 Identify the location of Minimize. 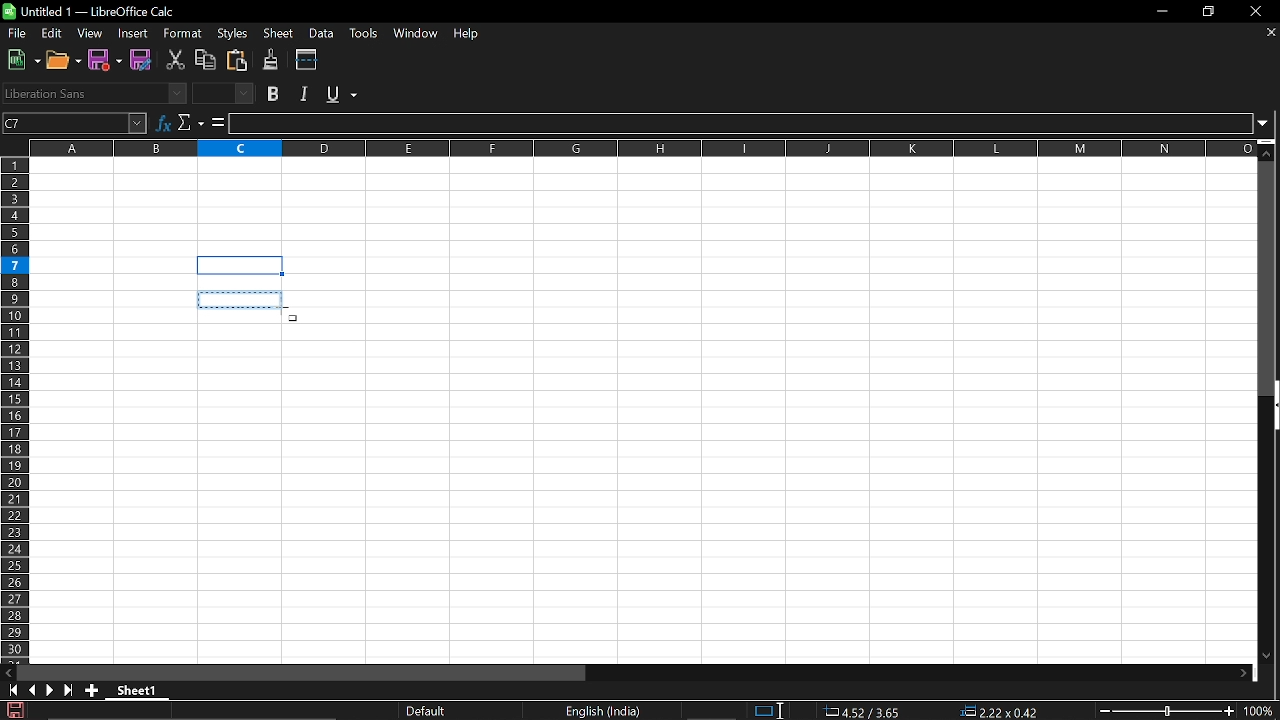
(1158, 11).